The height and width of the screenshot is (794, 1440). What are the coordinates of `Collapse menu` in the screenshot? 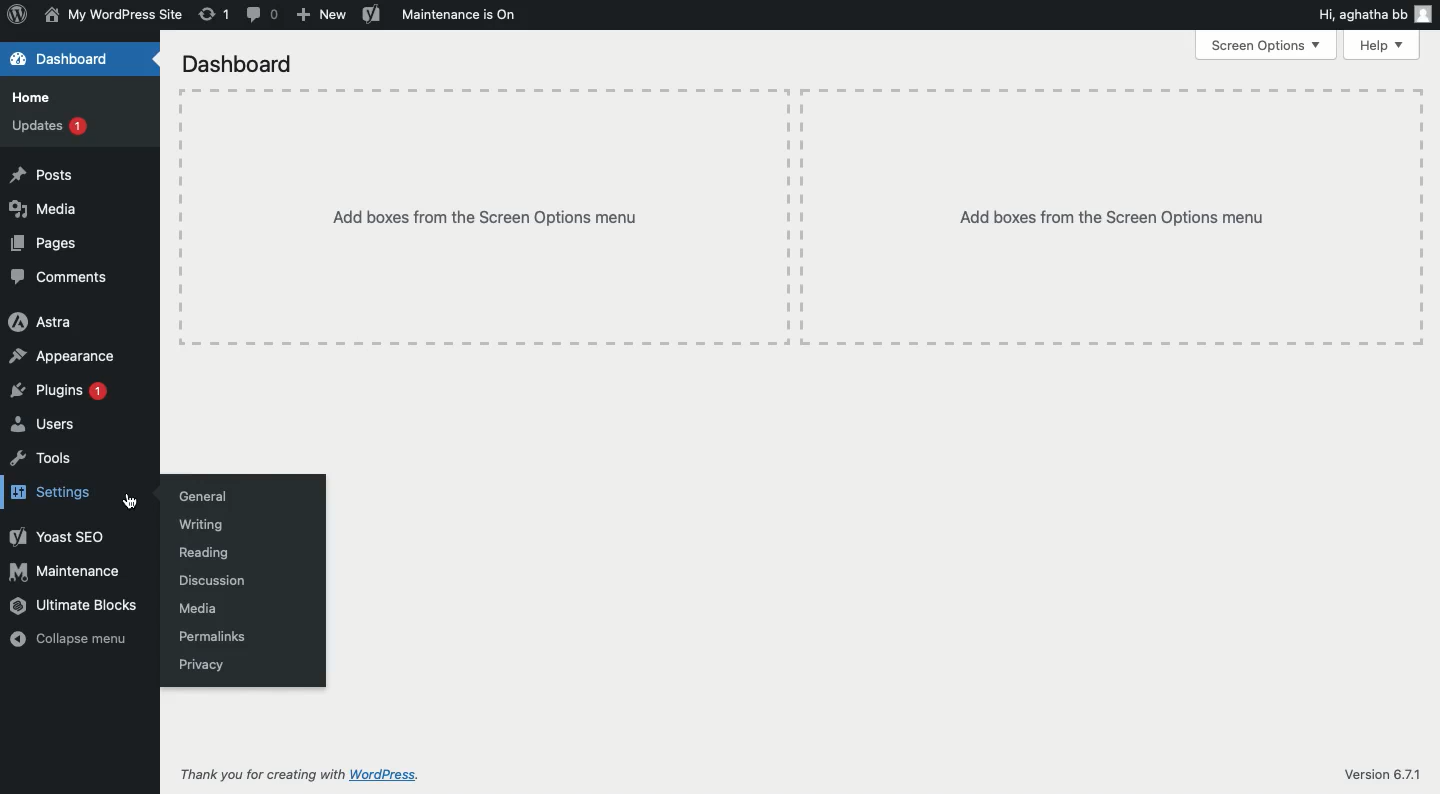 It's located at (71, 639).